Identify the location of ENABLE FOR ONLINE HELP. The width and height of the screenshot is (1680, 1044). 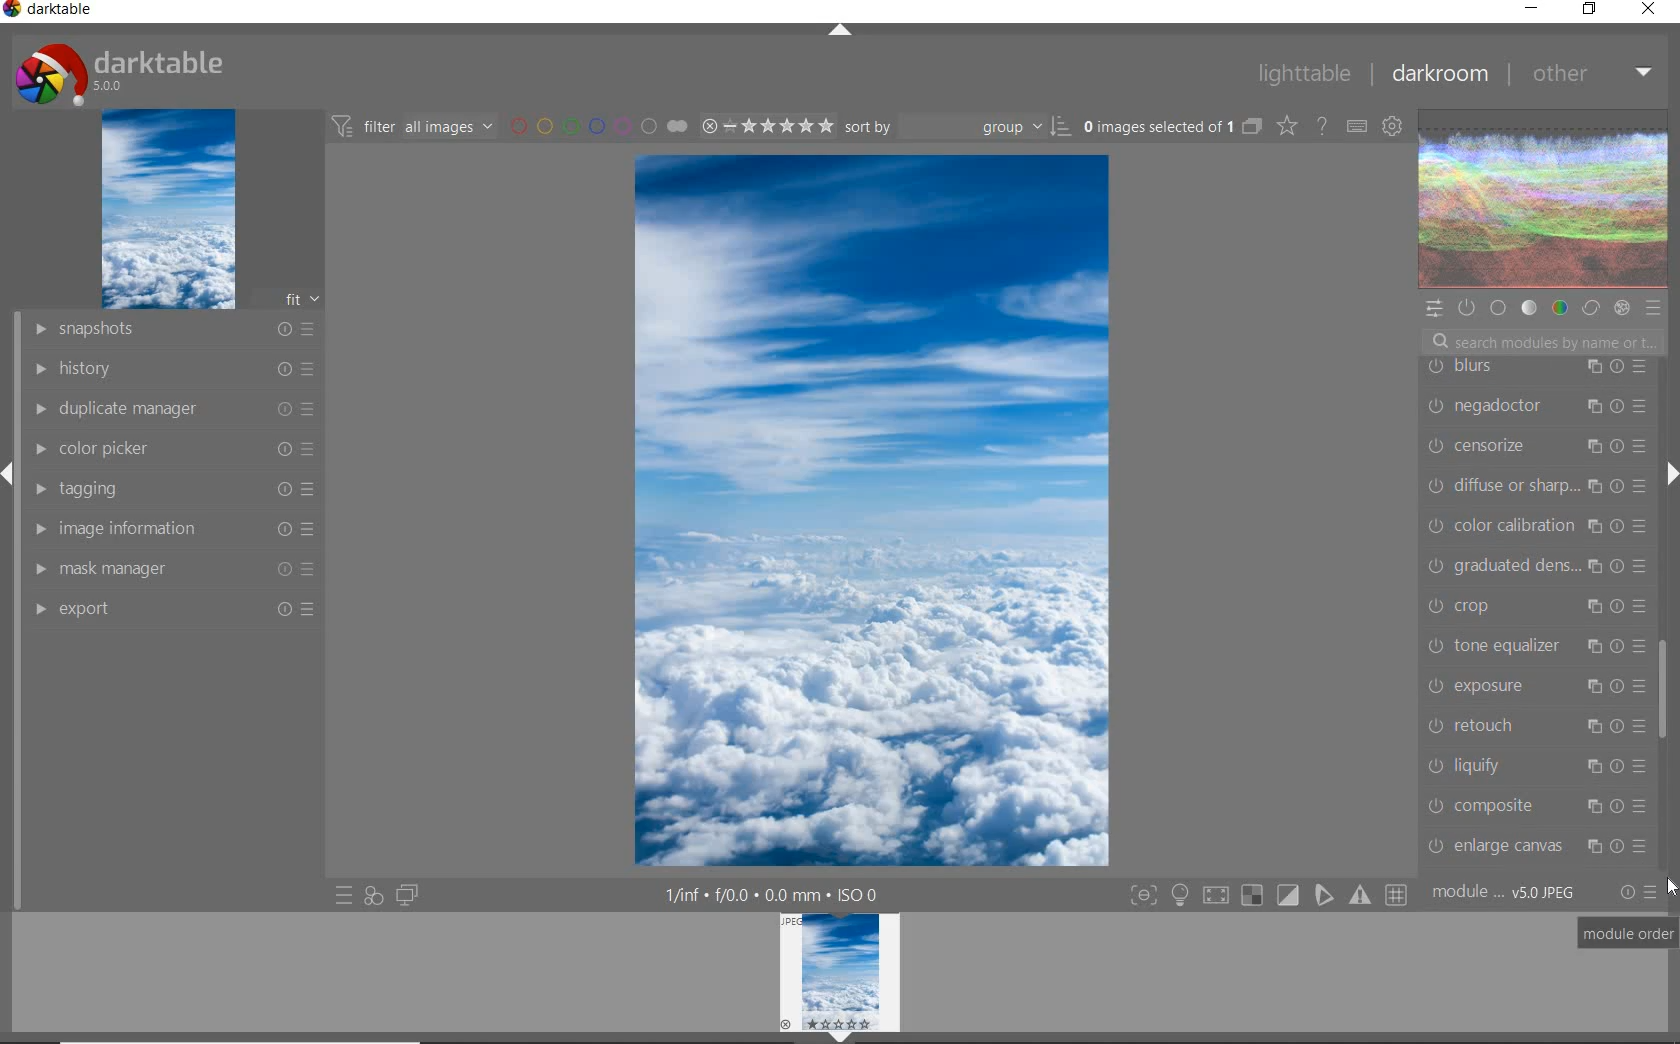
(1320, 125).